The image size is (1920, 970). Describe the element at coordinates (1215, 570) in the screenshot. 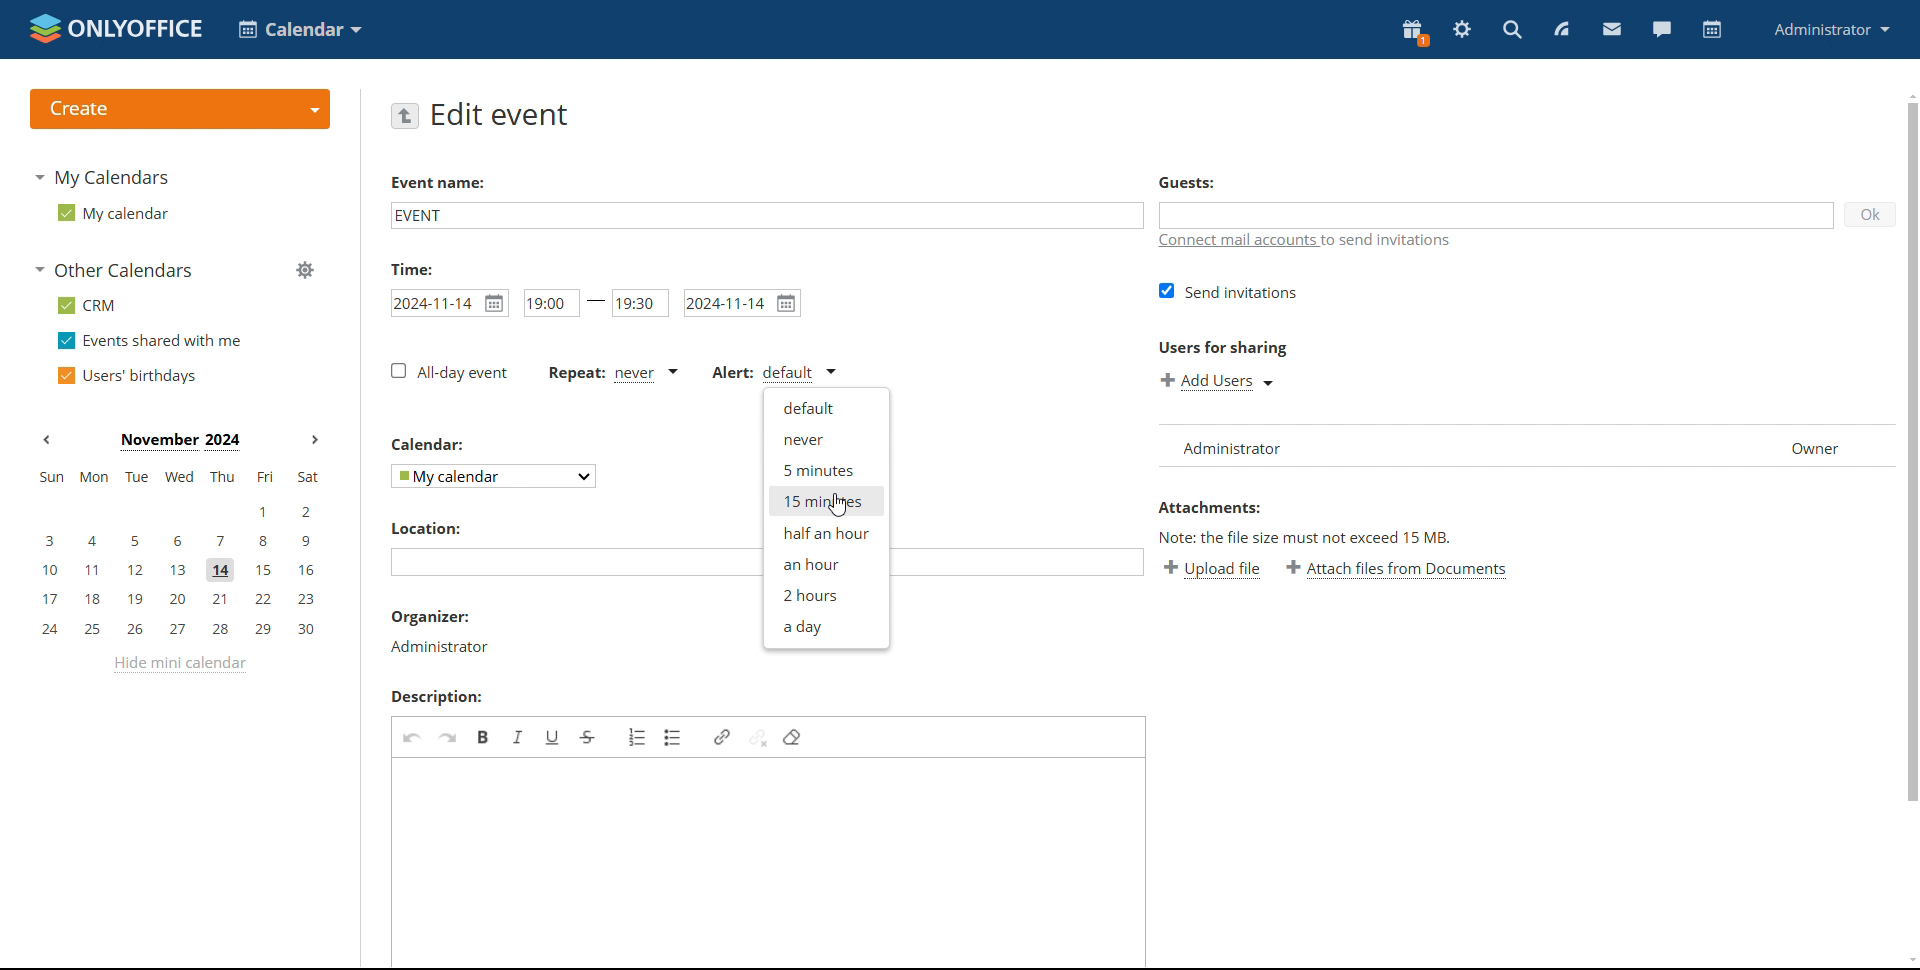

I see `upload file` at that location.